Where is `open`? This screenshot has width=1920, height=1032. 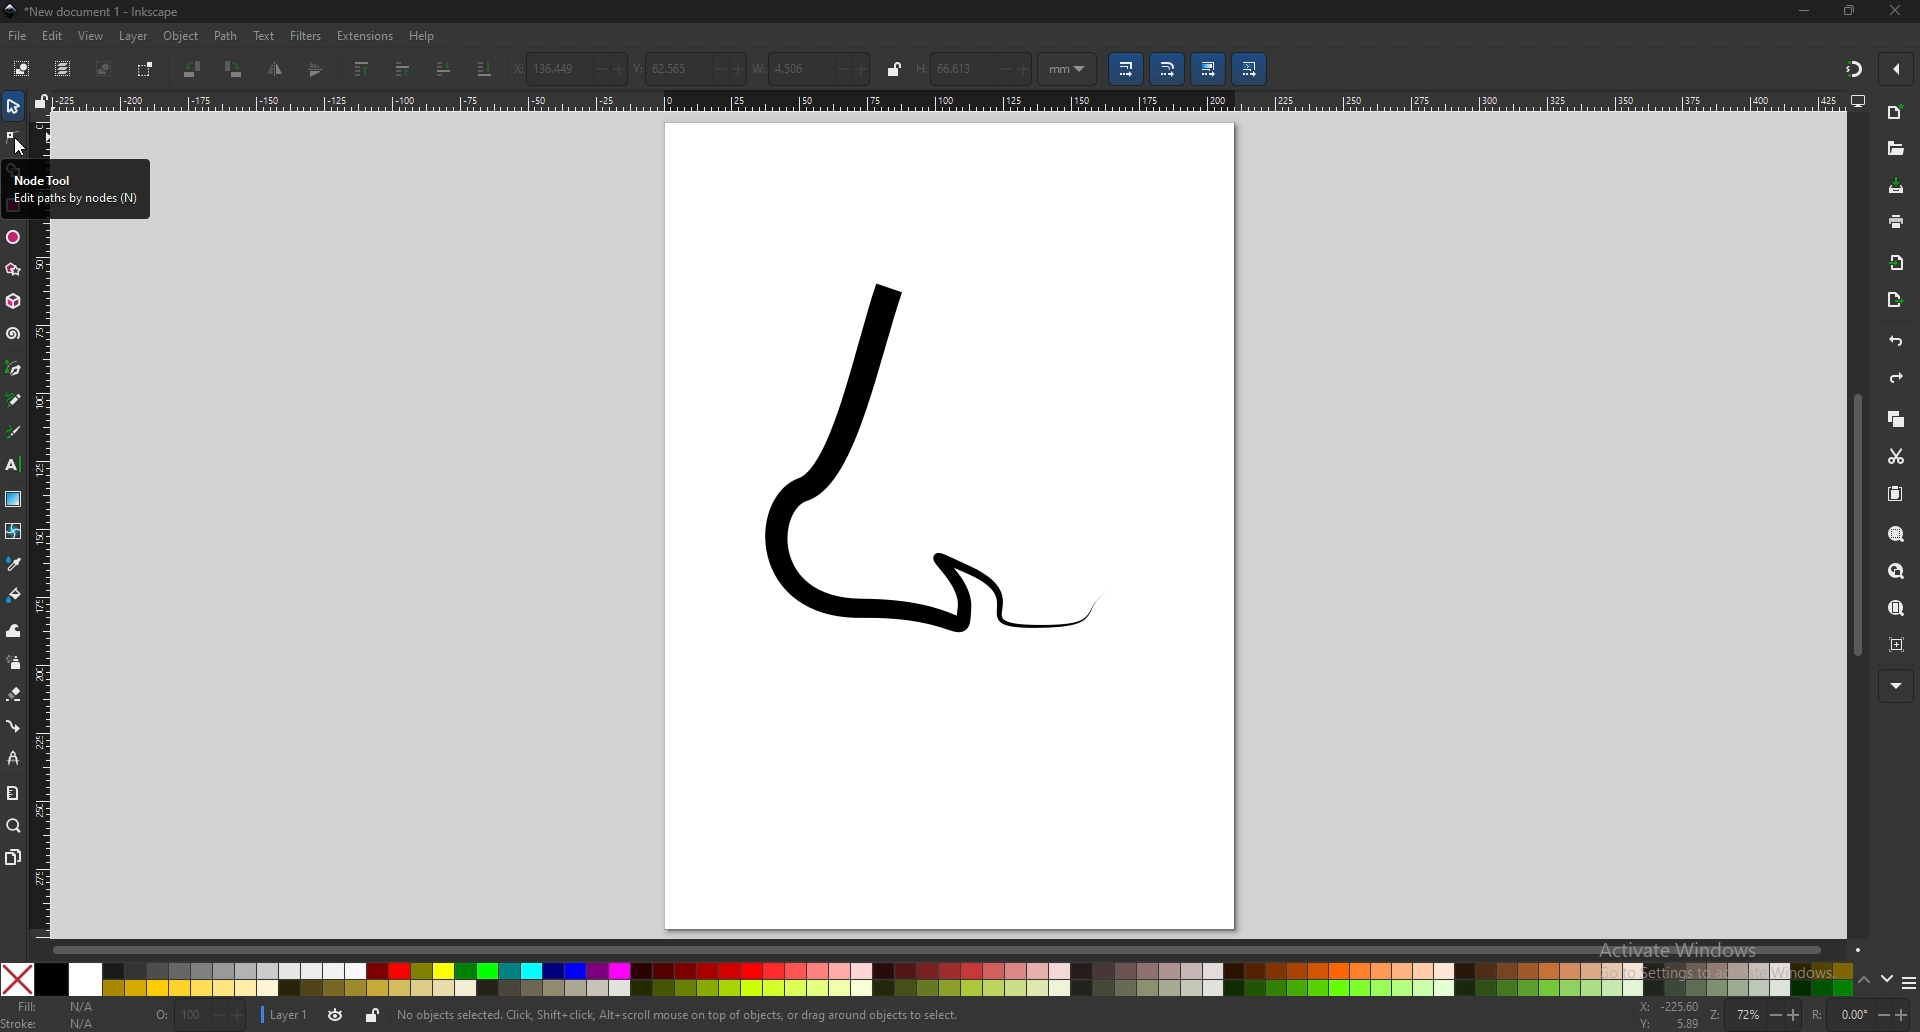 open is located at coordinates (1895, 151).